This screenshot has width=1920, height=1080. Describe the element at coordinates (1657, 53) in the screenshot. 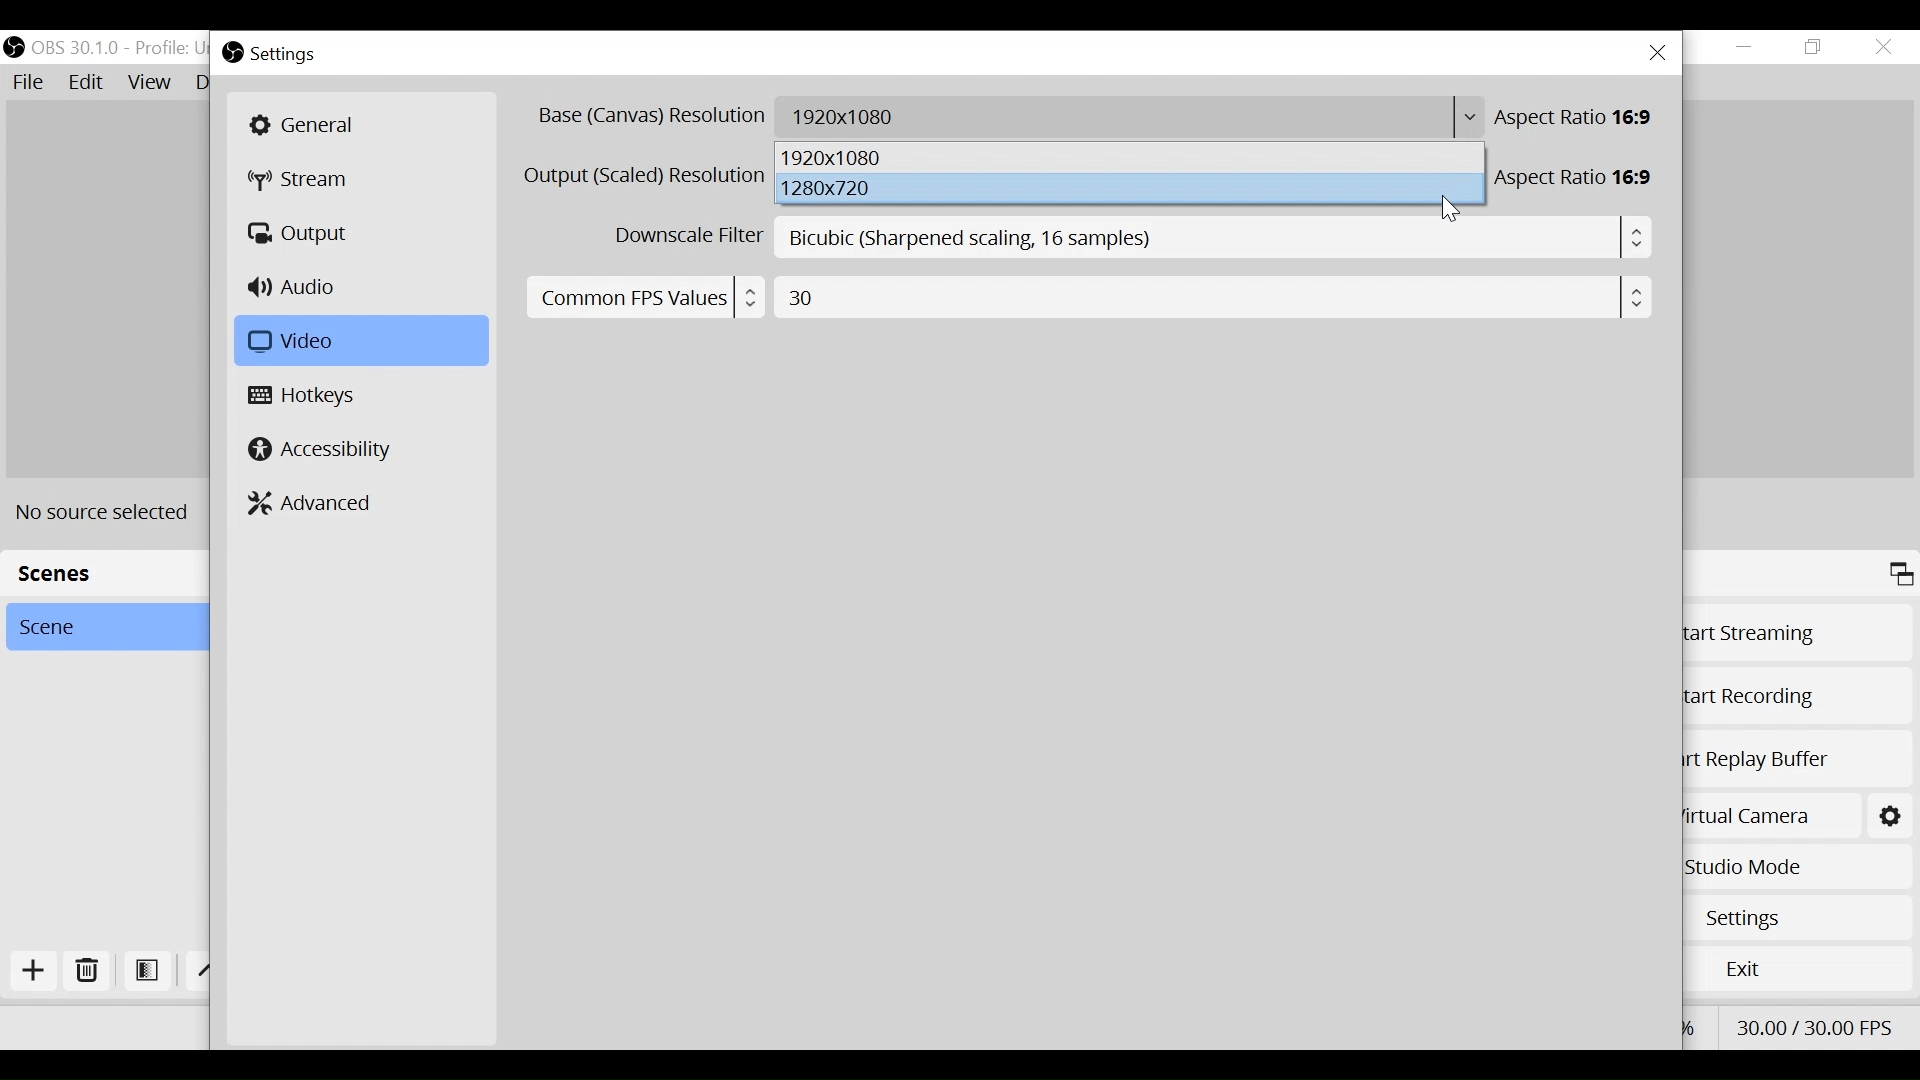

I see `Close` at that location.